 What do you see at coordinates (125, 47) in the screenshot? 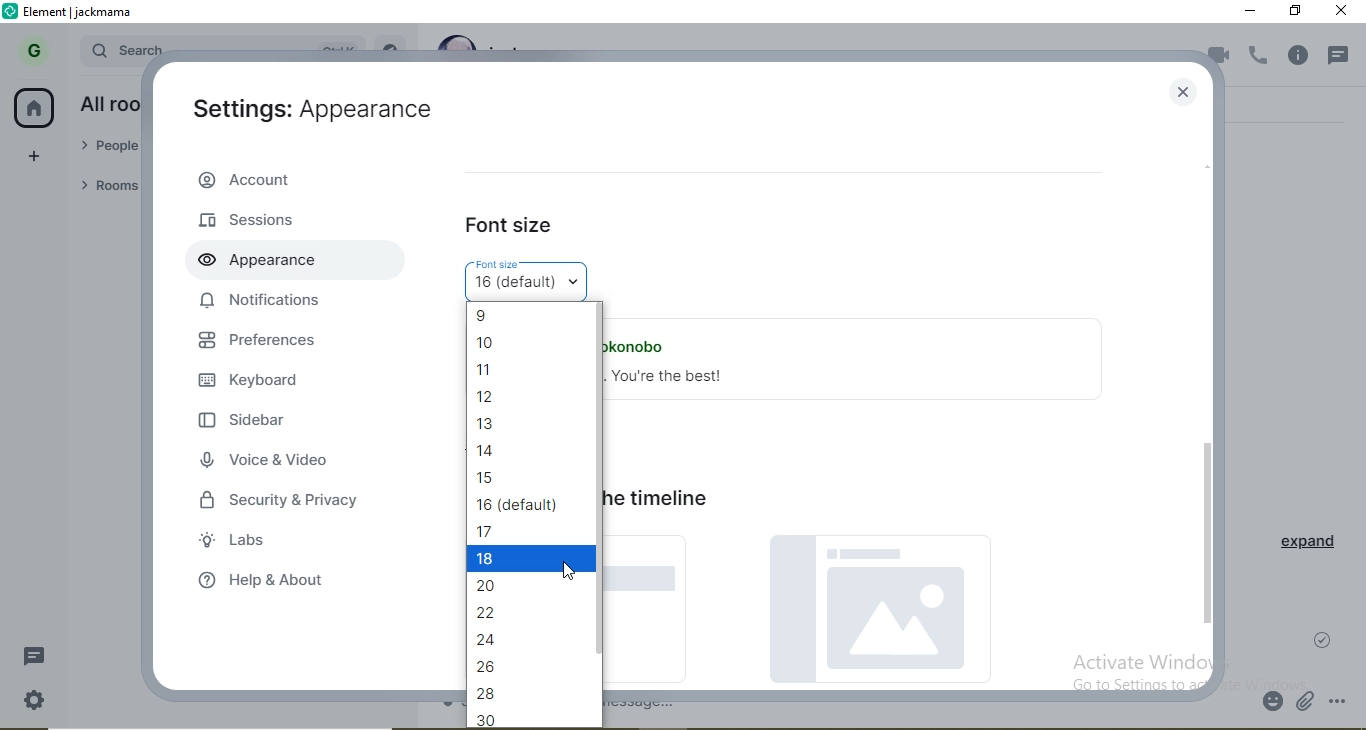
I see `search bar` at bounding box center [125, 47].